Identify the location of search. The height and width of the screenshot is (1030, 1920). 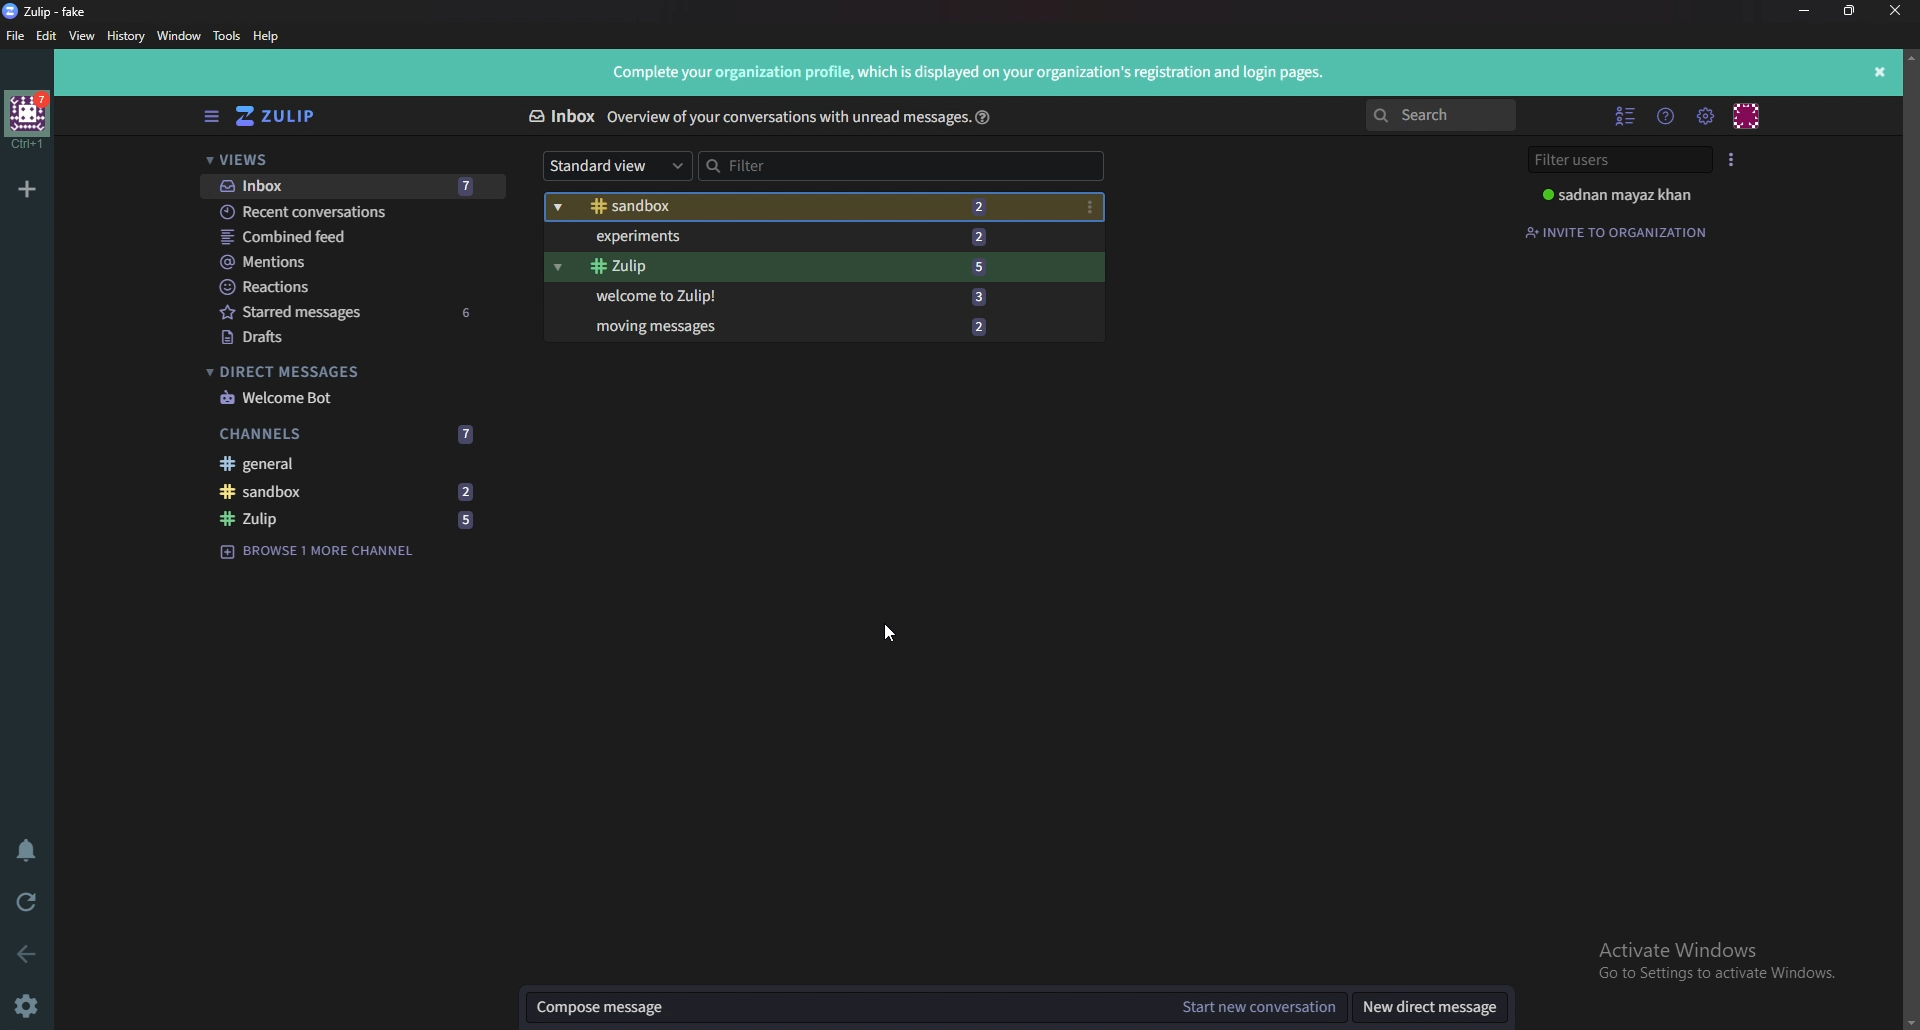
(1445, 115).